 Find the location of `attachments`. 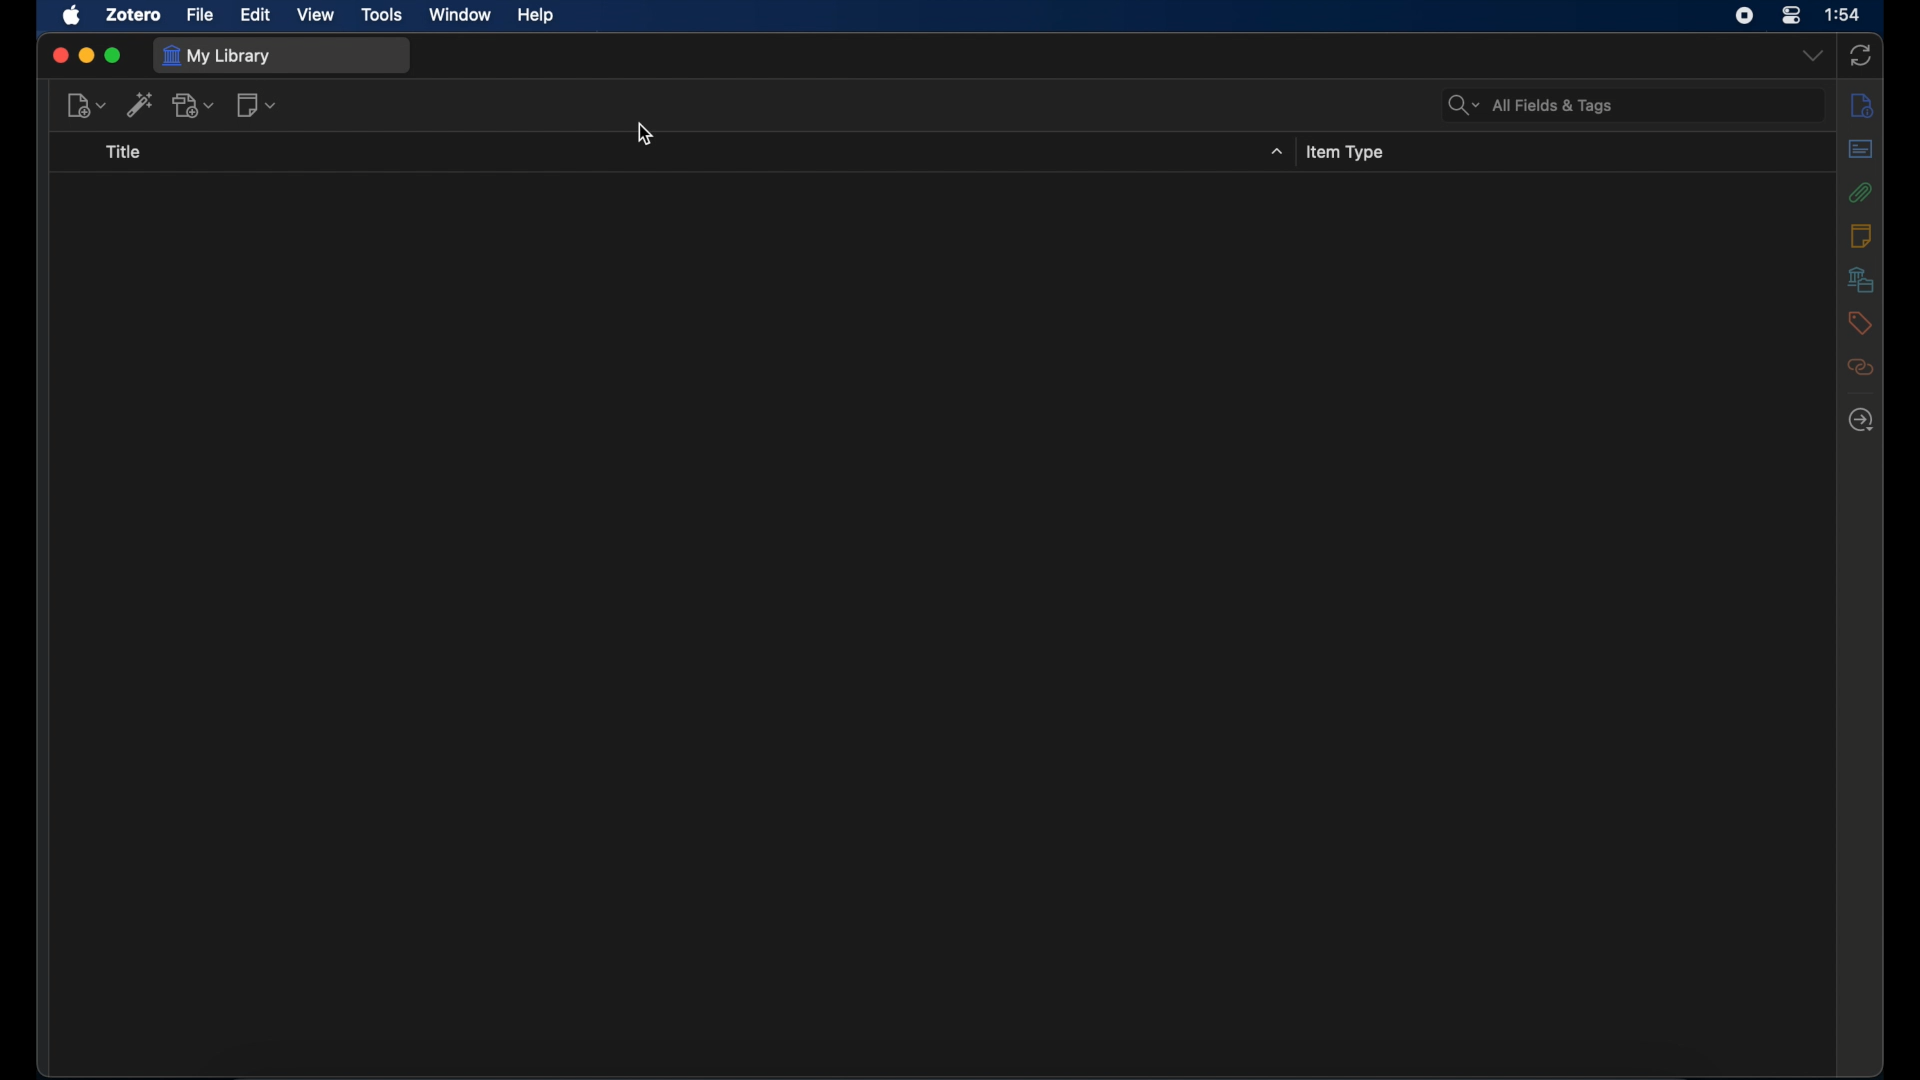

attachments is located at coordinates (1861, 193).